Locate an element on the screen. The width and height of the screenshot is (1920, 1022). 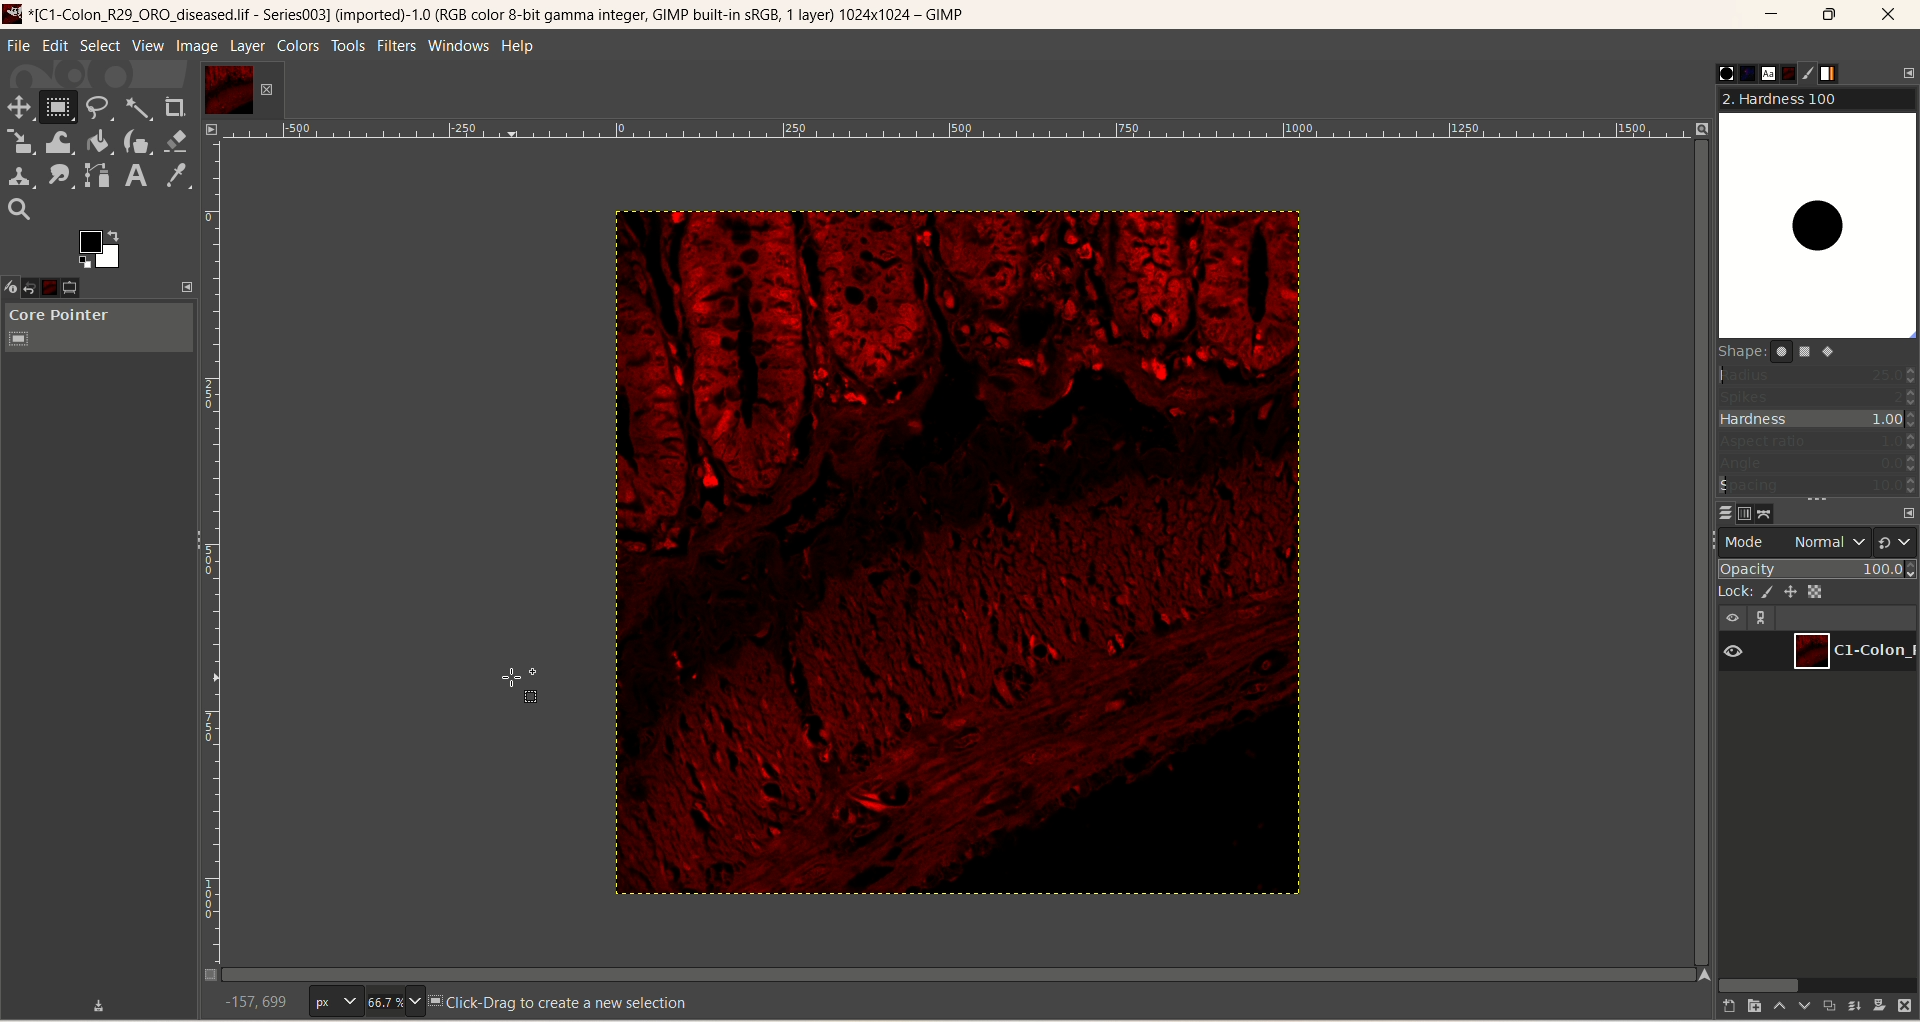
aspect ratio is located at coordinates (1818, 442).